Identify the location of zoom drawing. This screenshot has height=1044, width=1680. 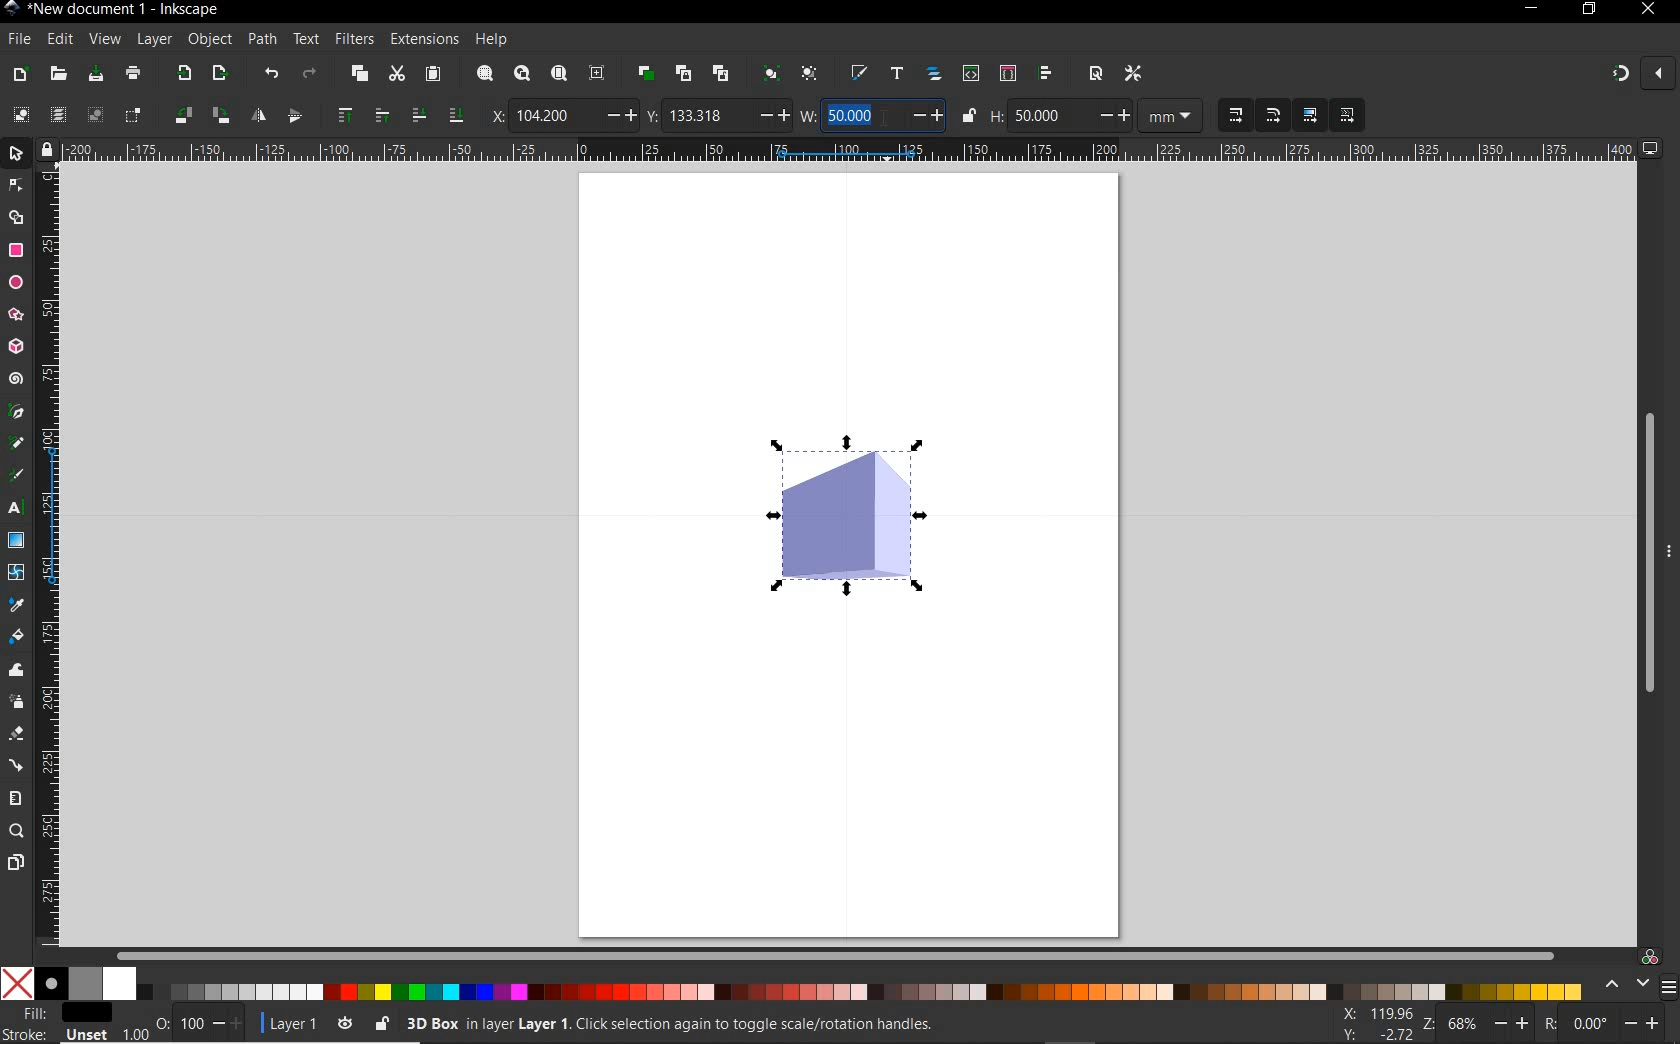
(522, 72).